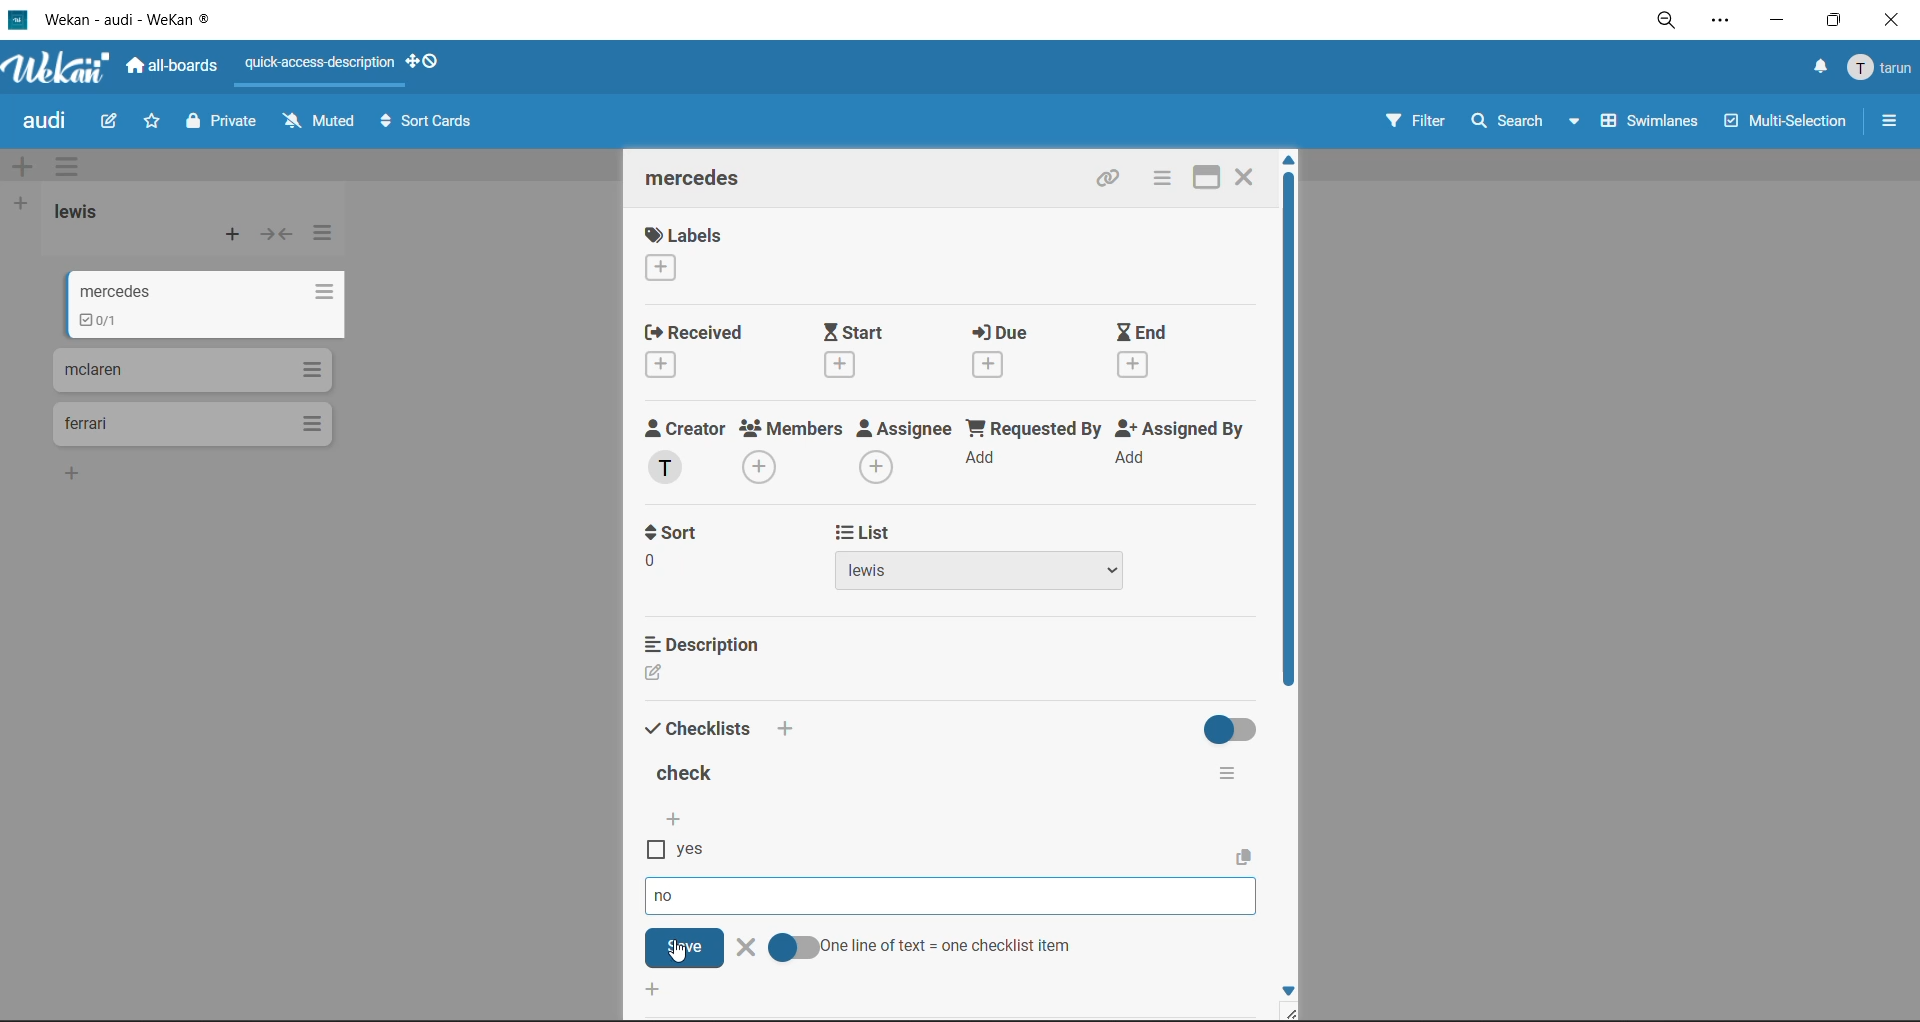 Image resolution: width=1920 pixels, height=1022 pixels. Describe the element at coordinates (860, 534) in the screenshot. I see `list` at that location.